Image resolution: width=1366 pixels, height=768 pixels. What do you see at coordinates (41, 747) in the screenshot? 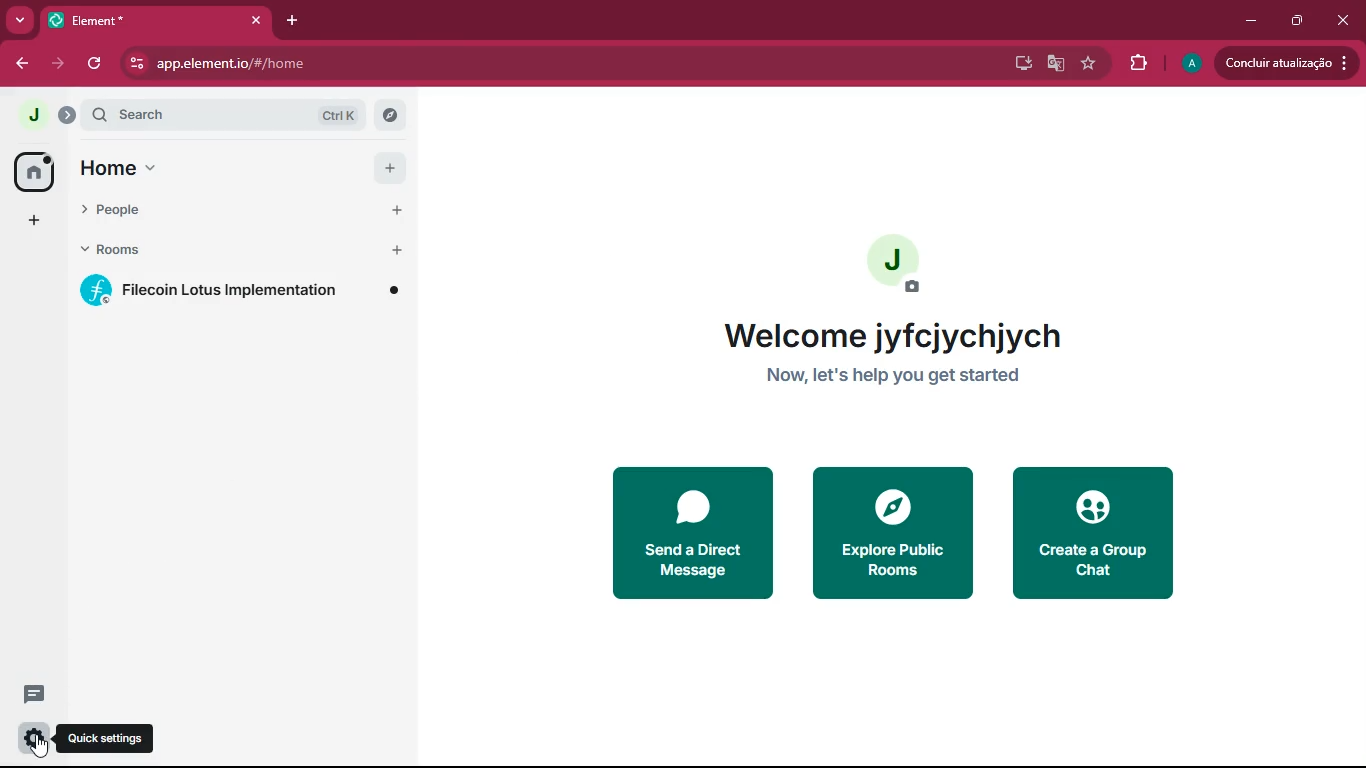
I see `cursor` at bounding box center [41, 747].